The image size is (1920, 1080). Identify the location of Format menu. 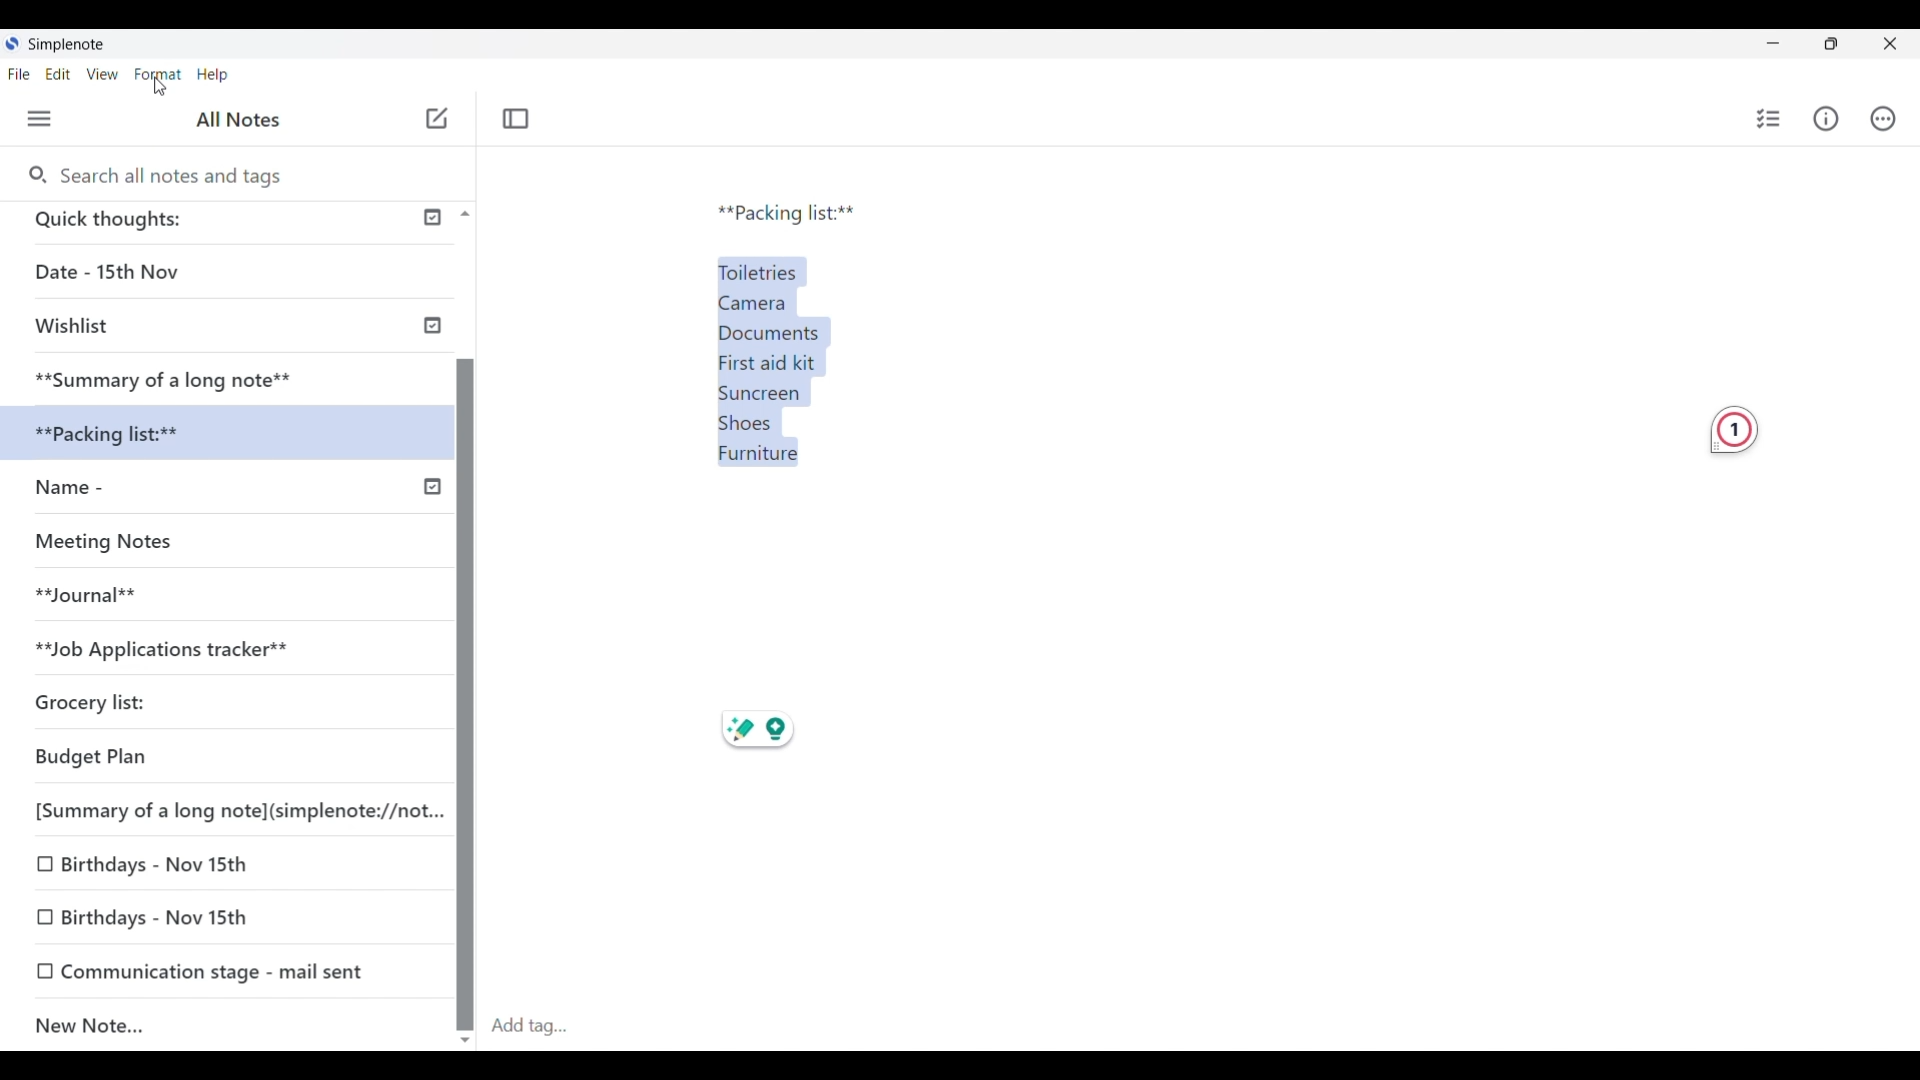
(159, 75).